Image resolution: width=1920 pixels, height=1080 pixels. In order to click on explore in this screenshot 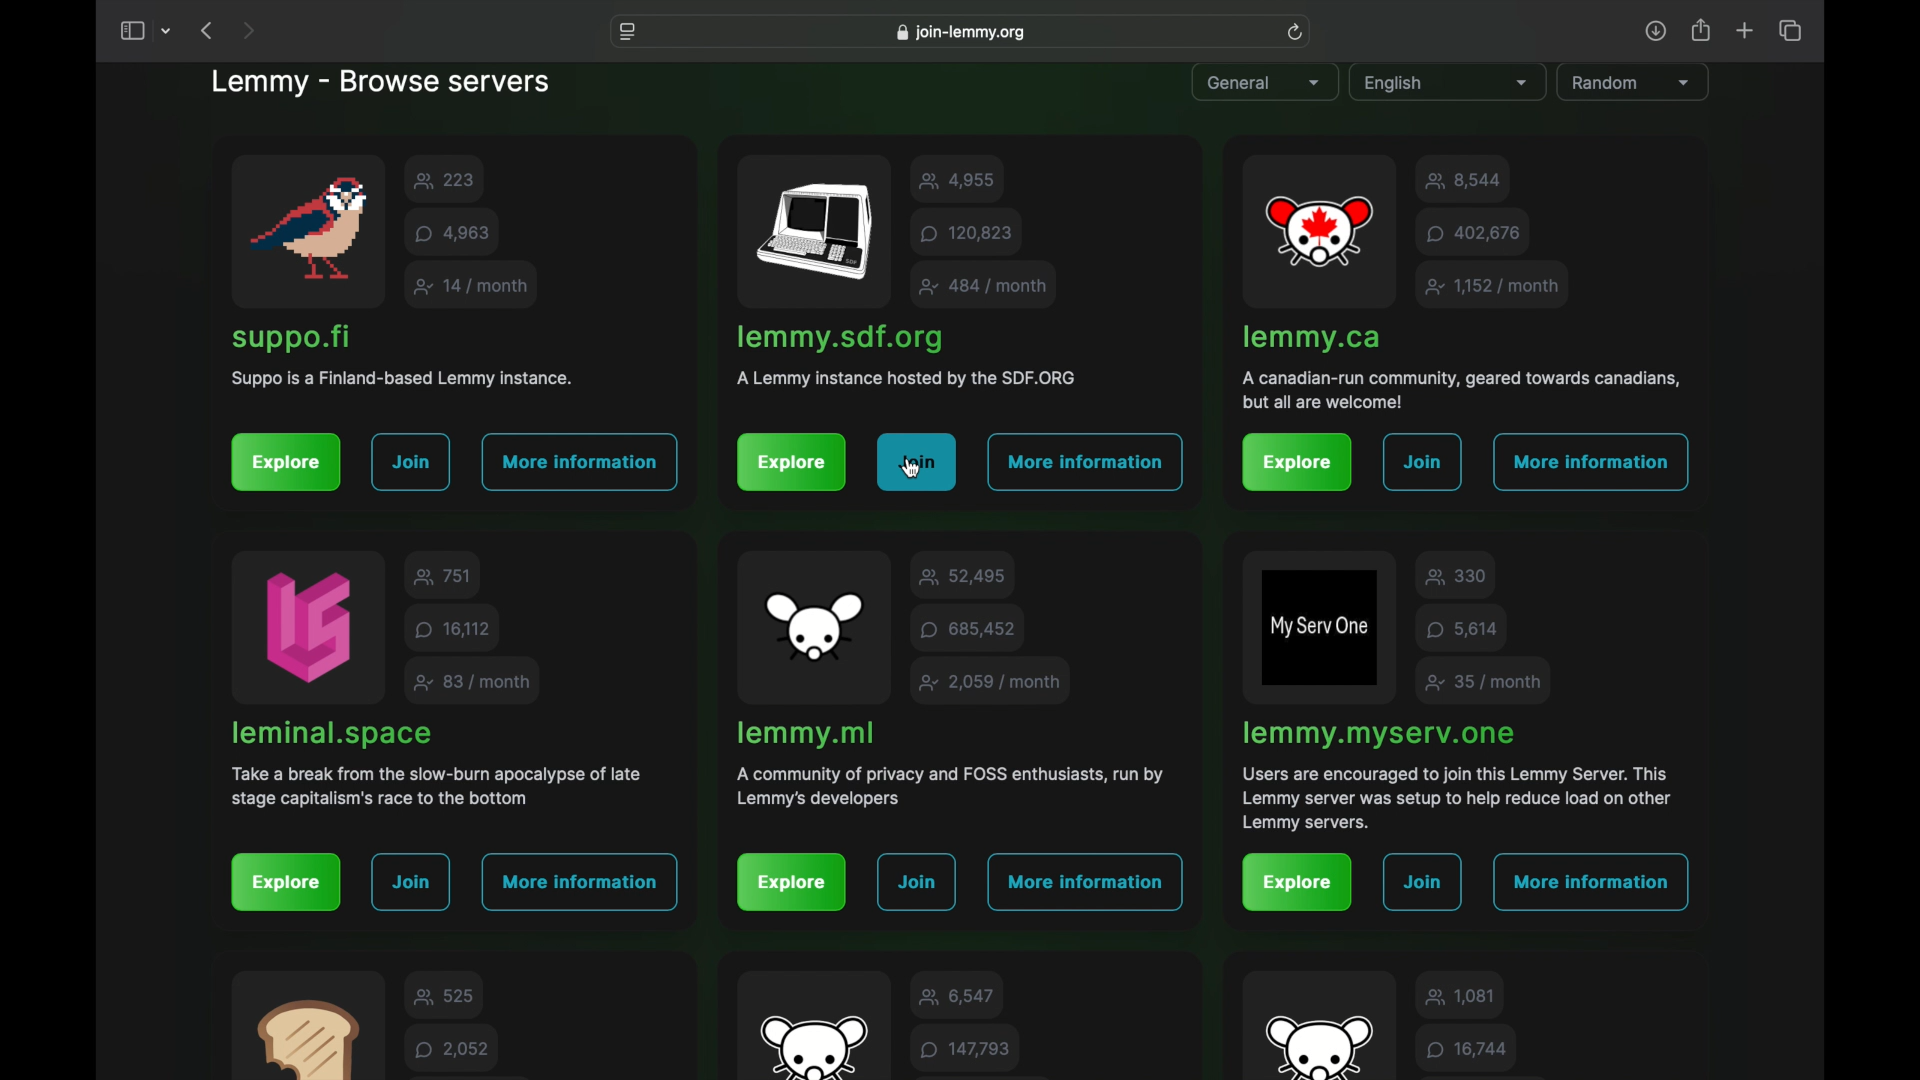, I will do `click(1297, 464)`.